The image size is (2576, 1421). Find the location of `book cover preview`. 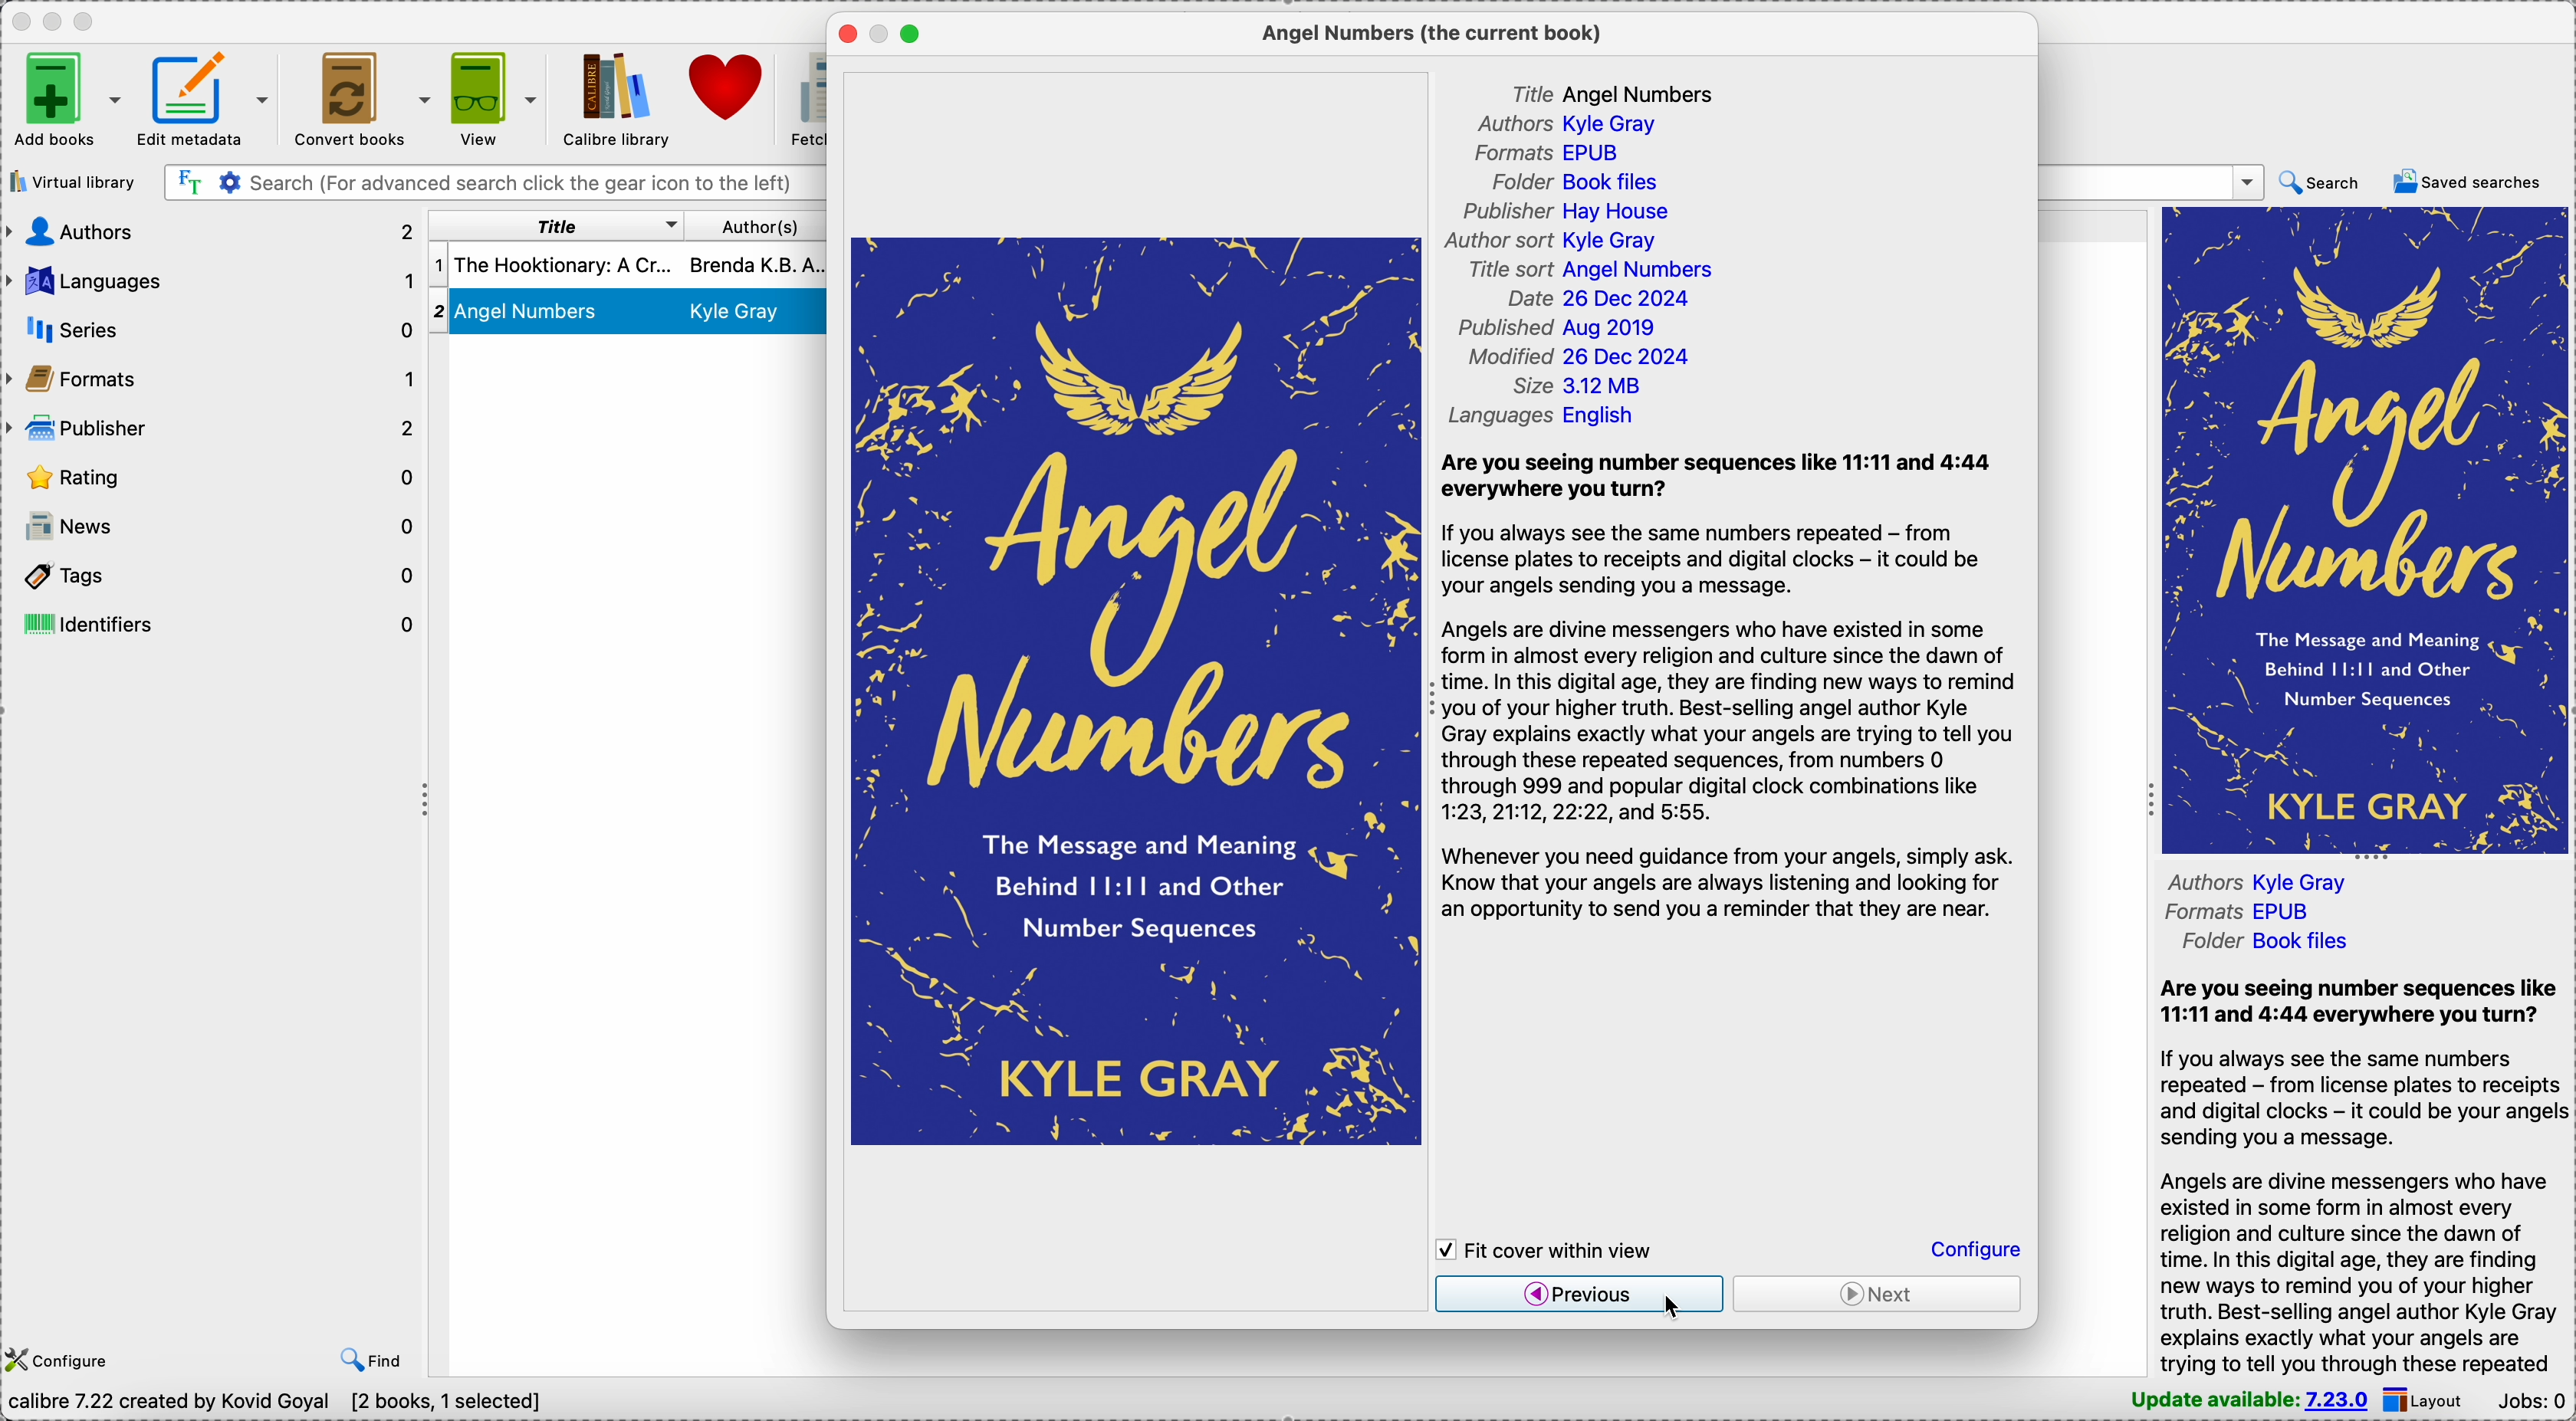

book cover preview is located at coordinates (1134, 690).